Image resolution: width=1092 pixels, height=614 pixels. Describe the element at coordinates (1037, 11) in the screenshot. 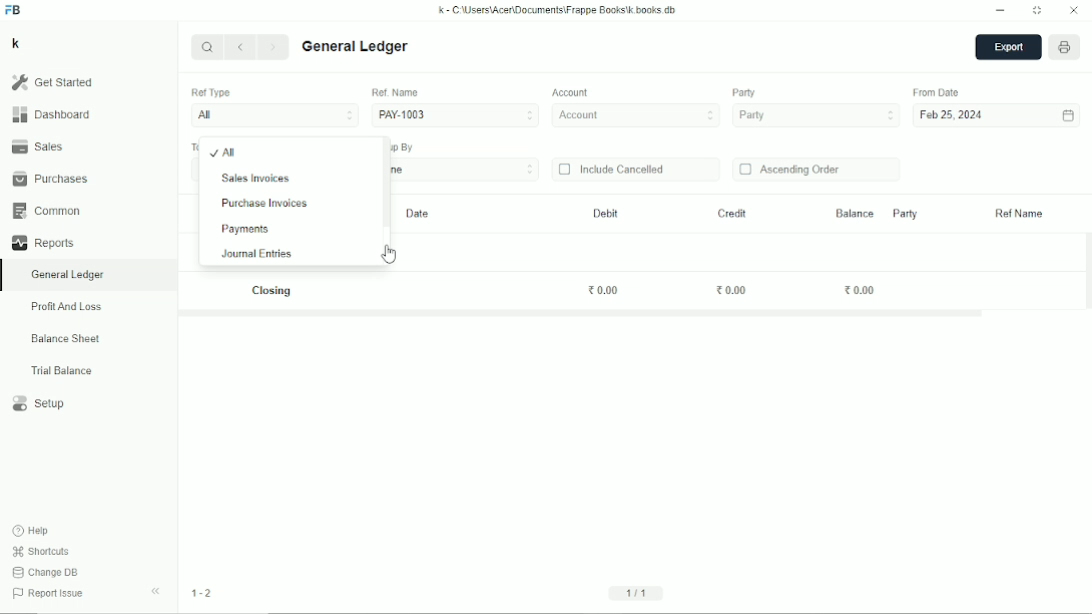

I see `Toggle between form and full width` at that location.